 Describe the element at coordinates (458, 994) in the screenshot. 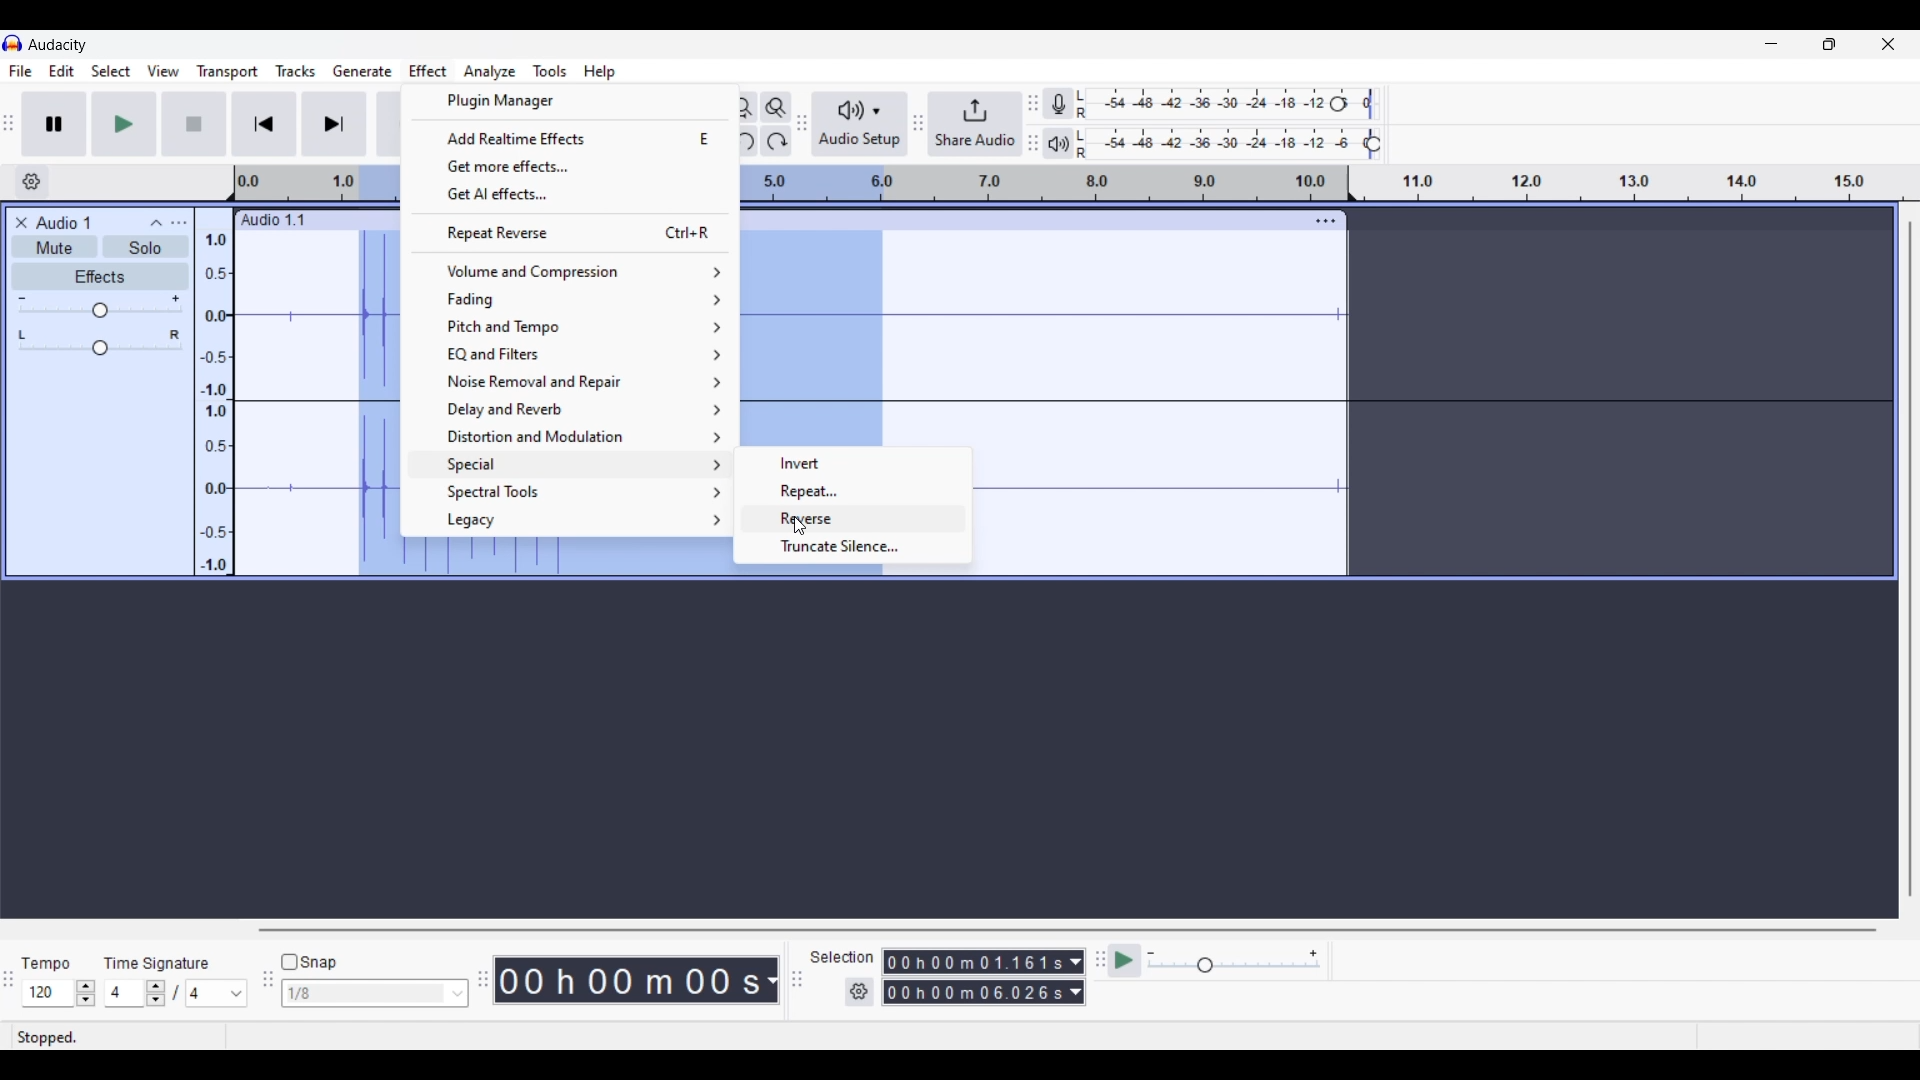

I see `Snap options` at that location.